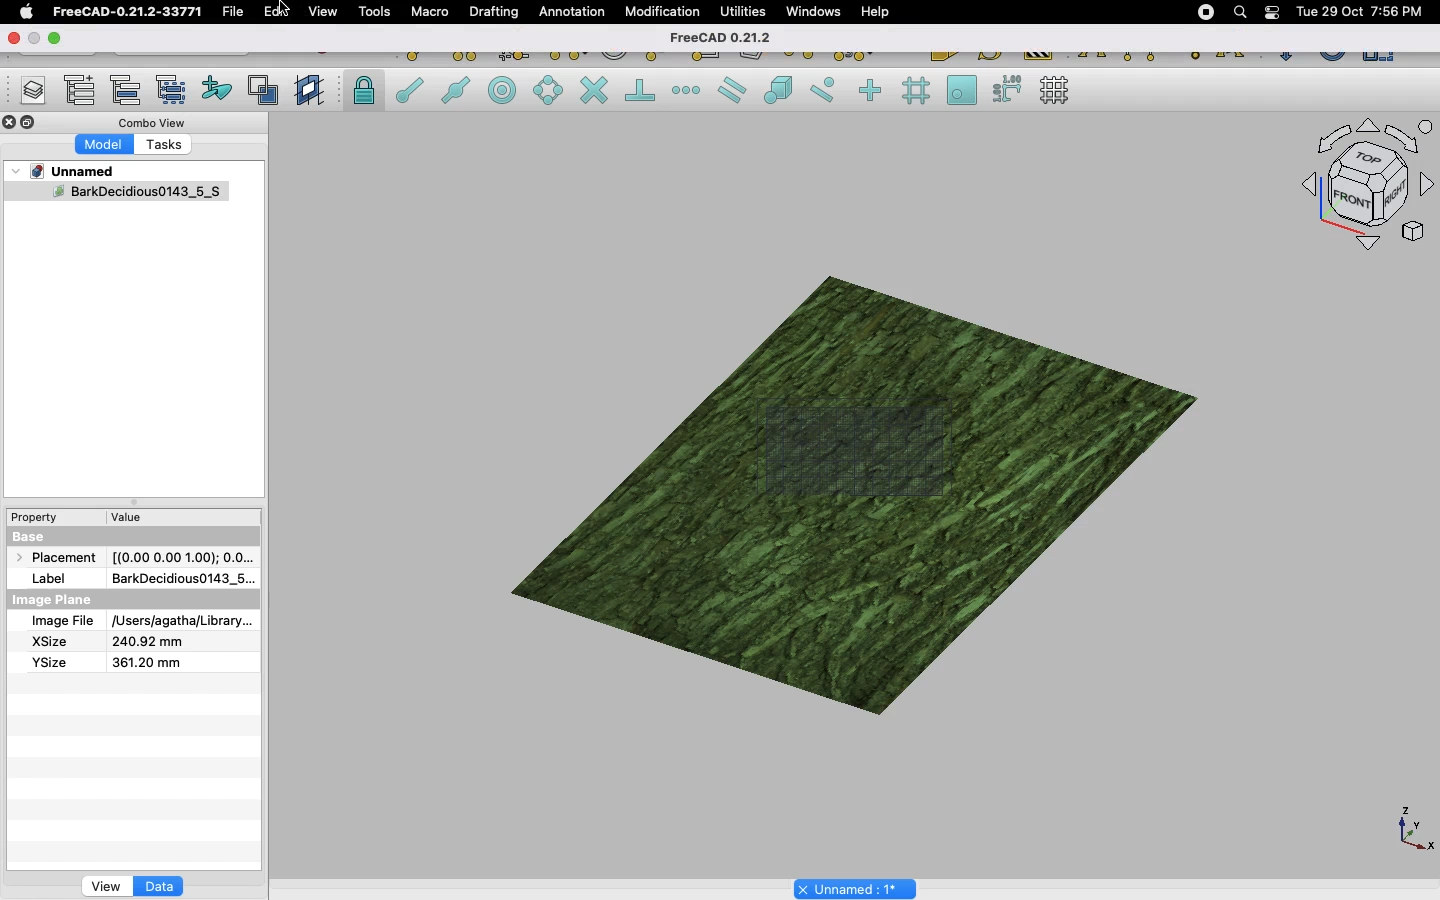 The width and height of the screenshot is (1440, 900). I want to click on Property, so click(40, 517).